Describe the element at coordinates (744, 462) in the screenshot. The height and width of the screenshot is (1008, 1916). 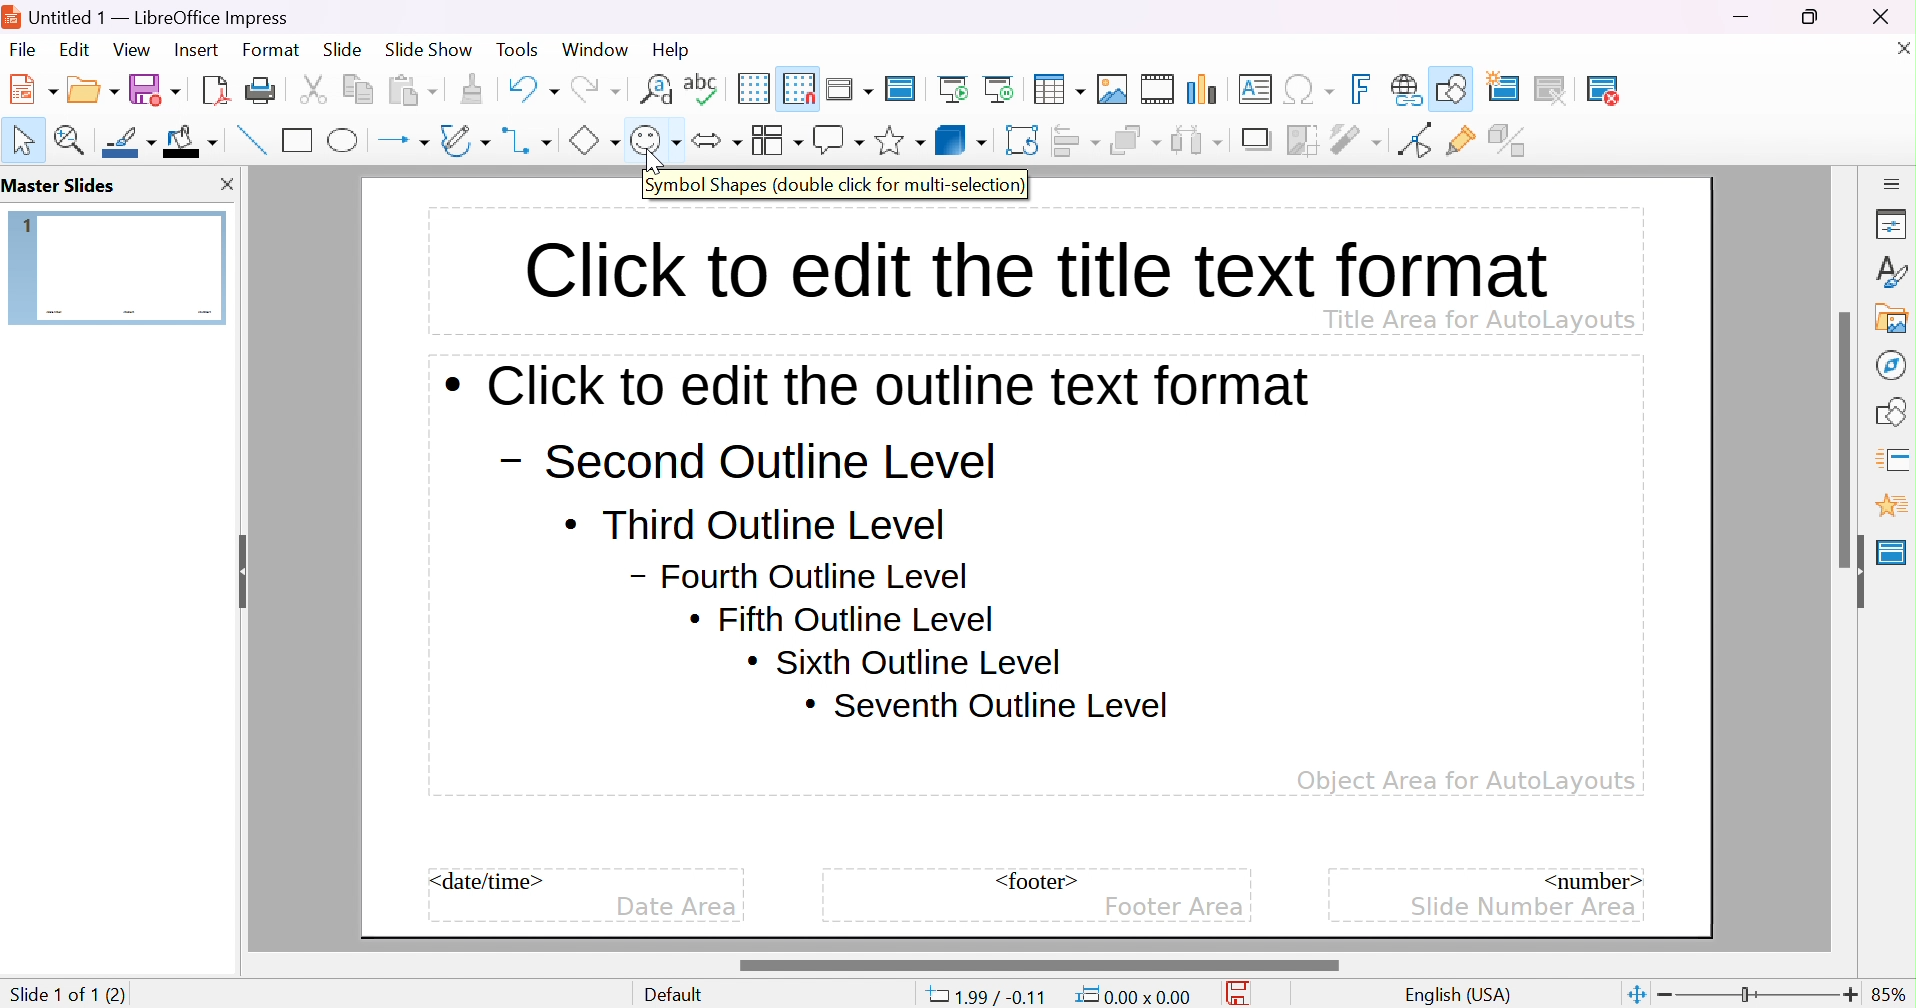
I see `second outline level` at that location.